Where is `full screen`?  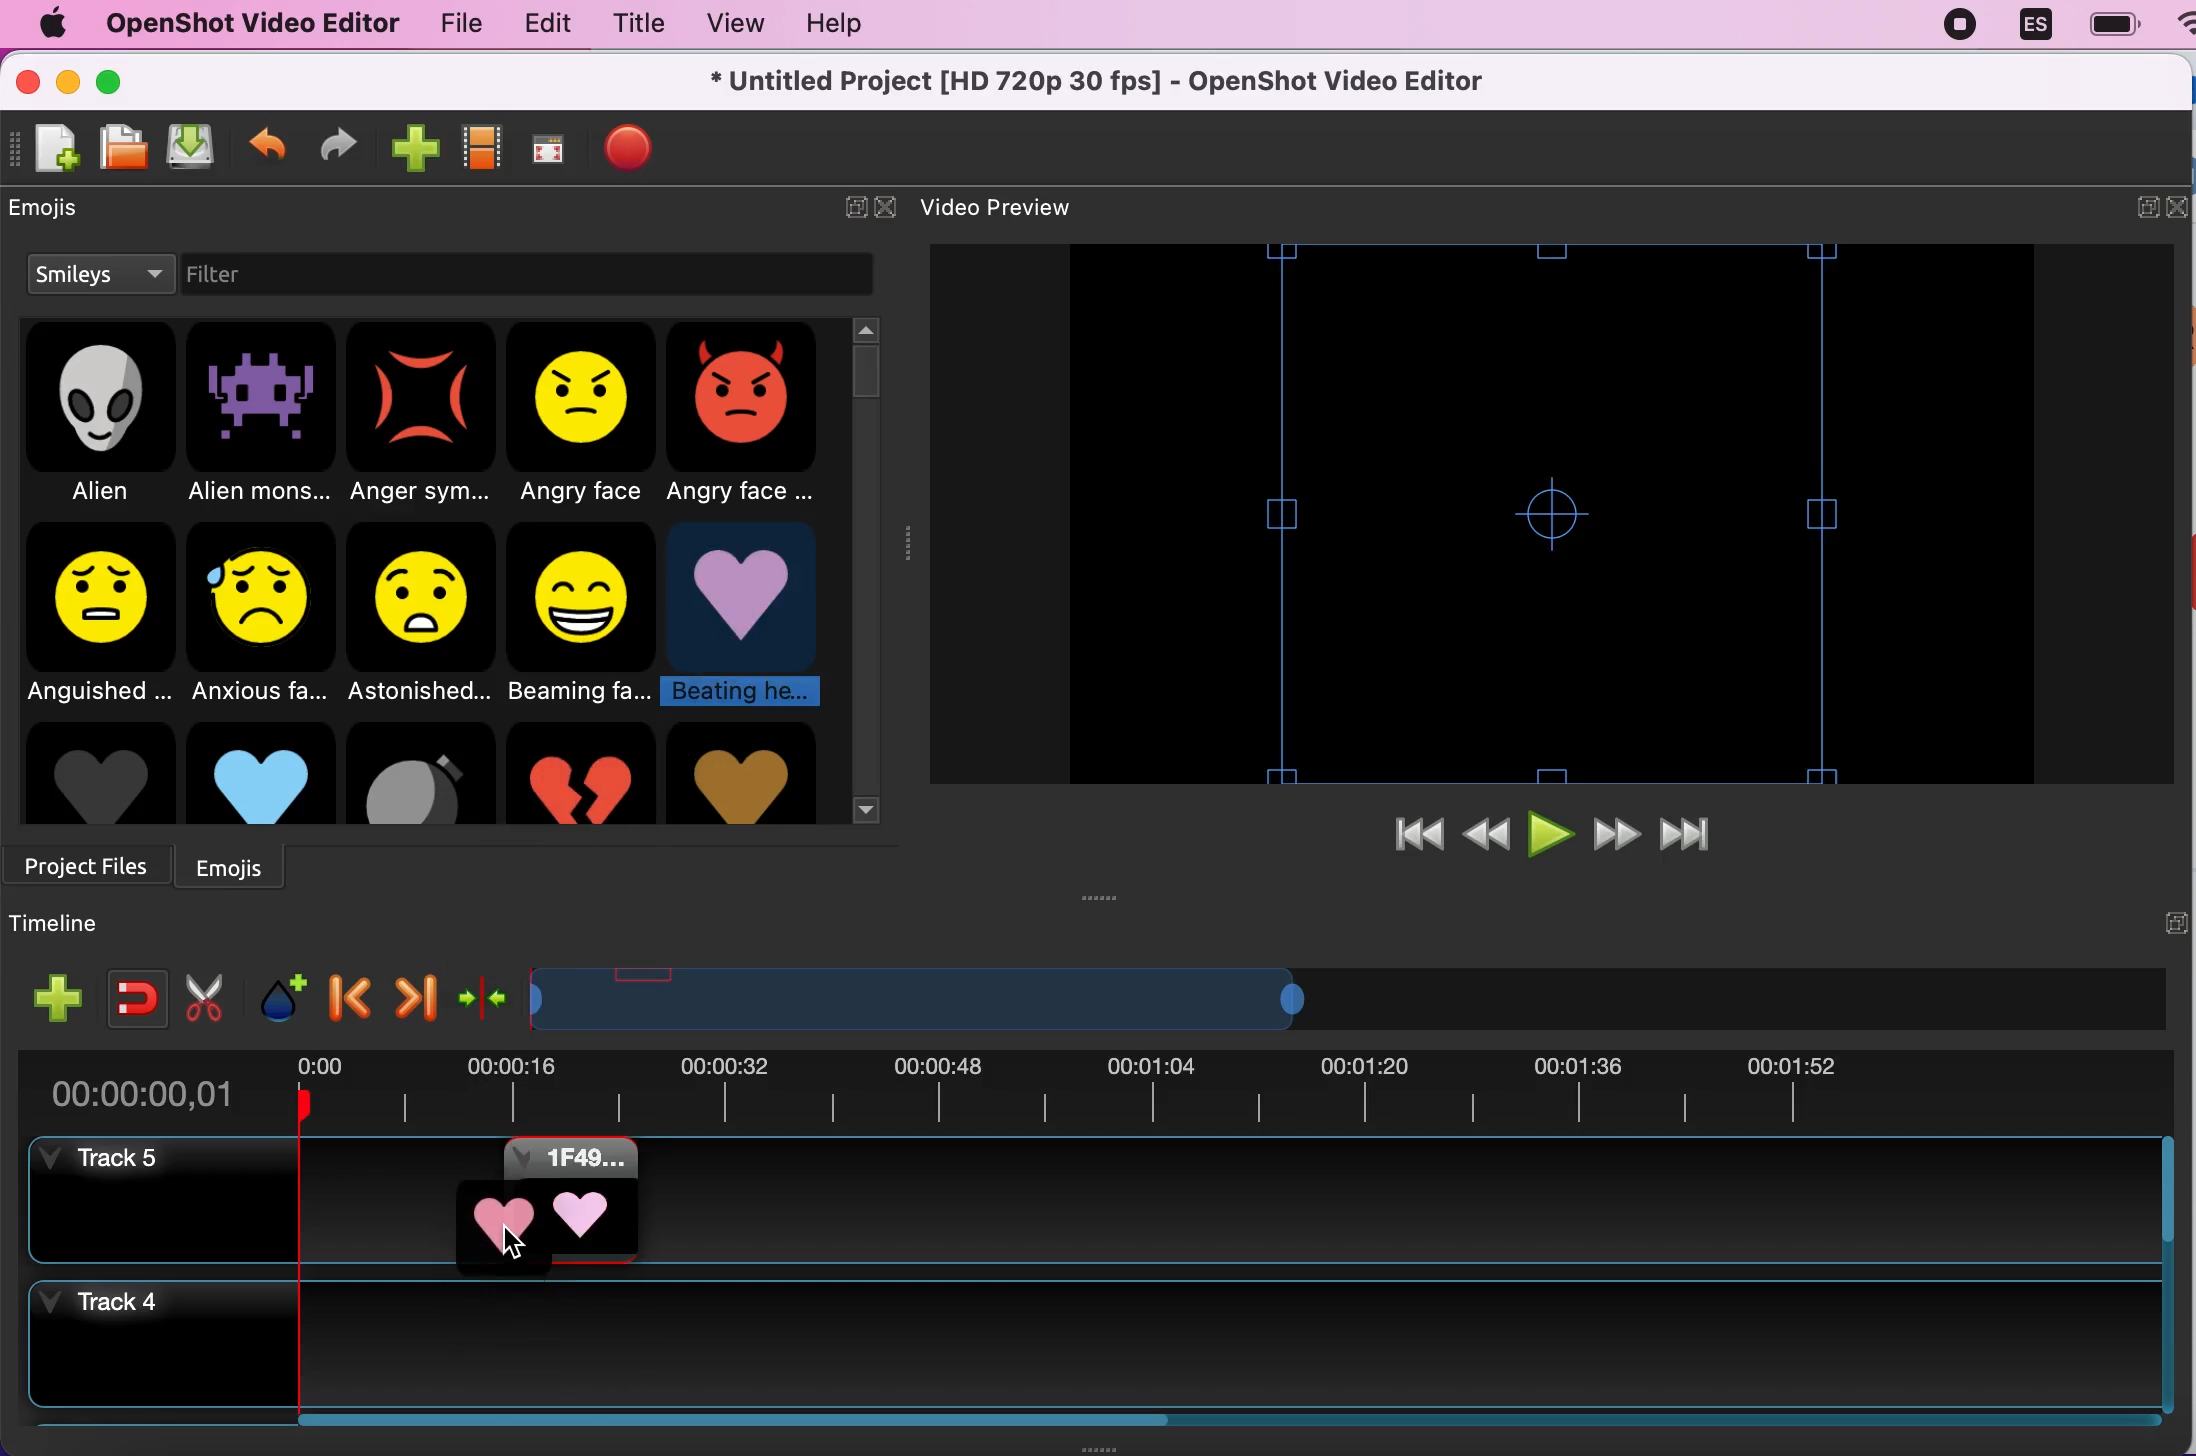 full screen is located at coordinates (548, 151).